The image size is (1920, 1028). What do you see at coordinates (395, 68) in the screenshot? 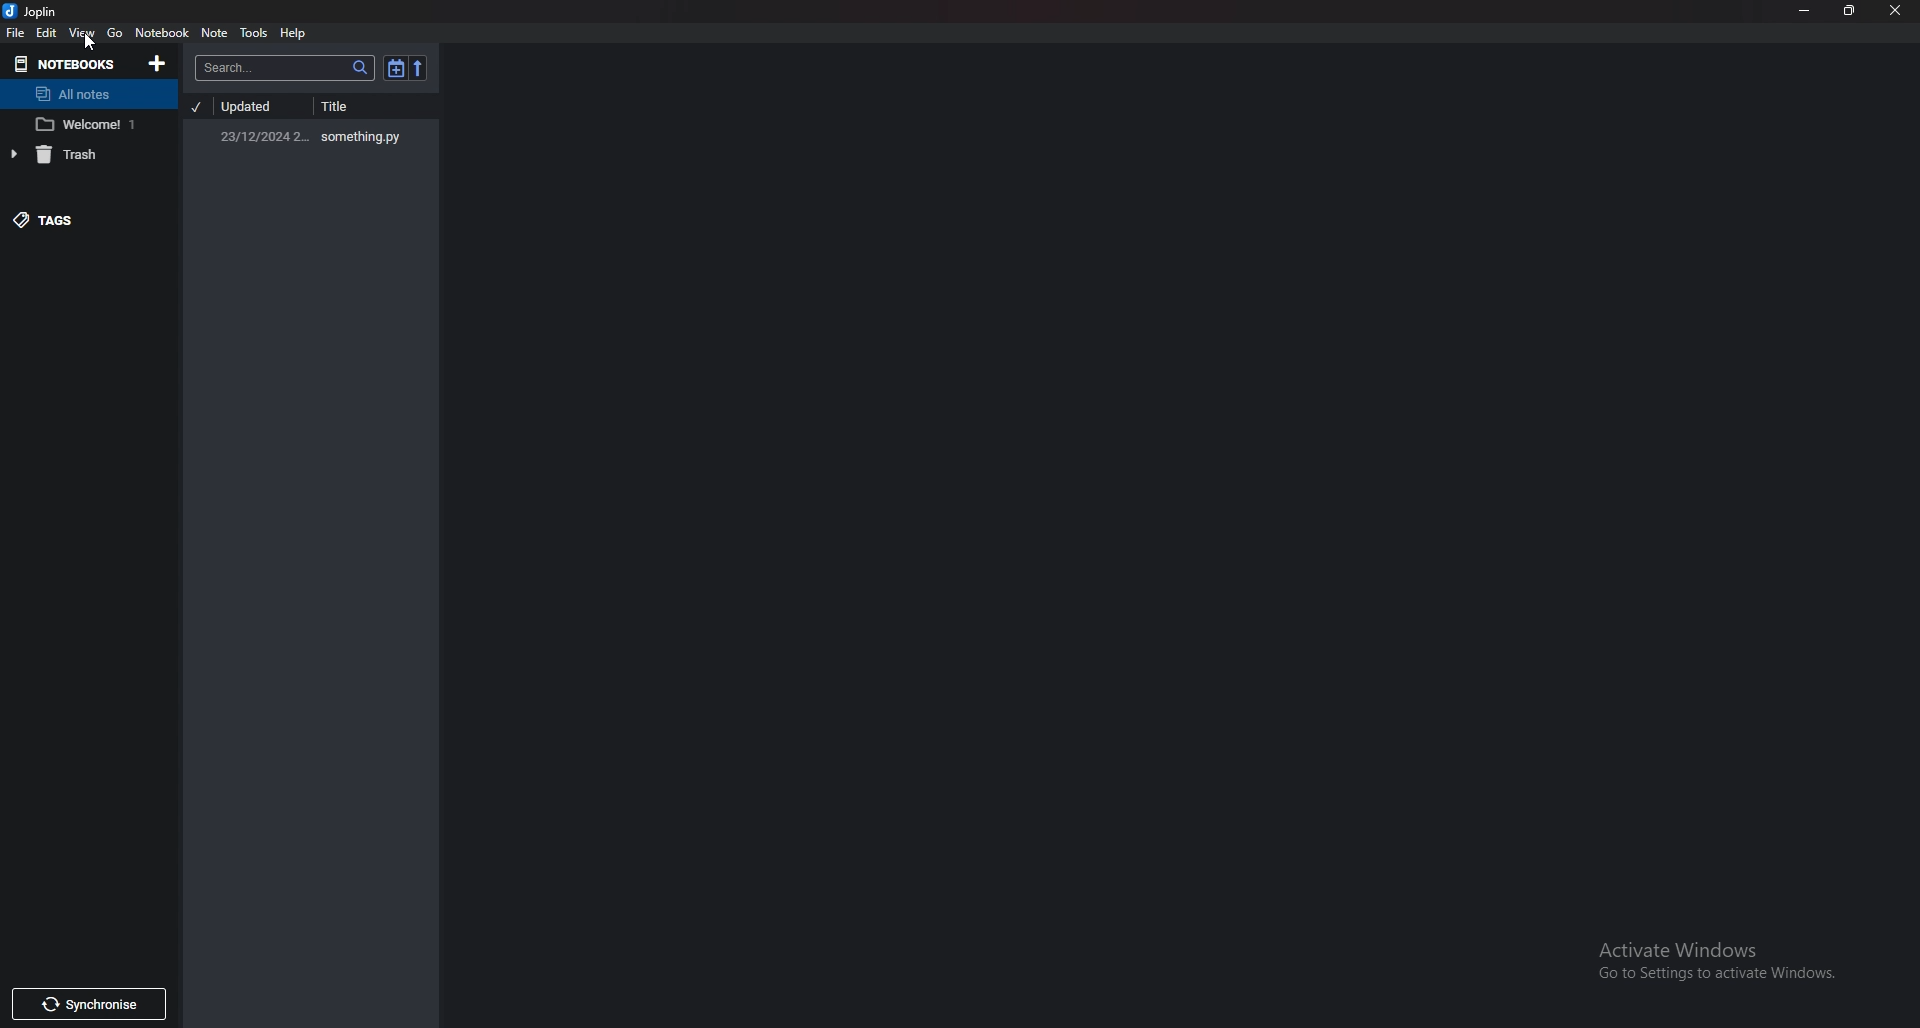
I see `toggle sort order` at bounding box center [395, 68].